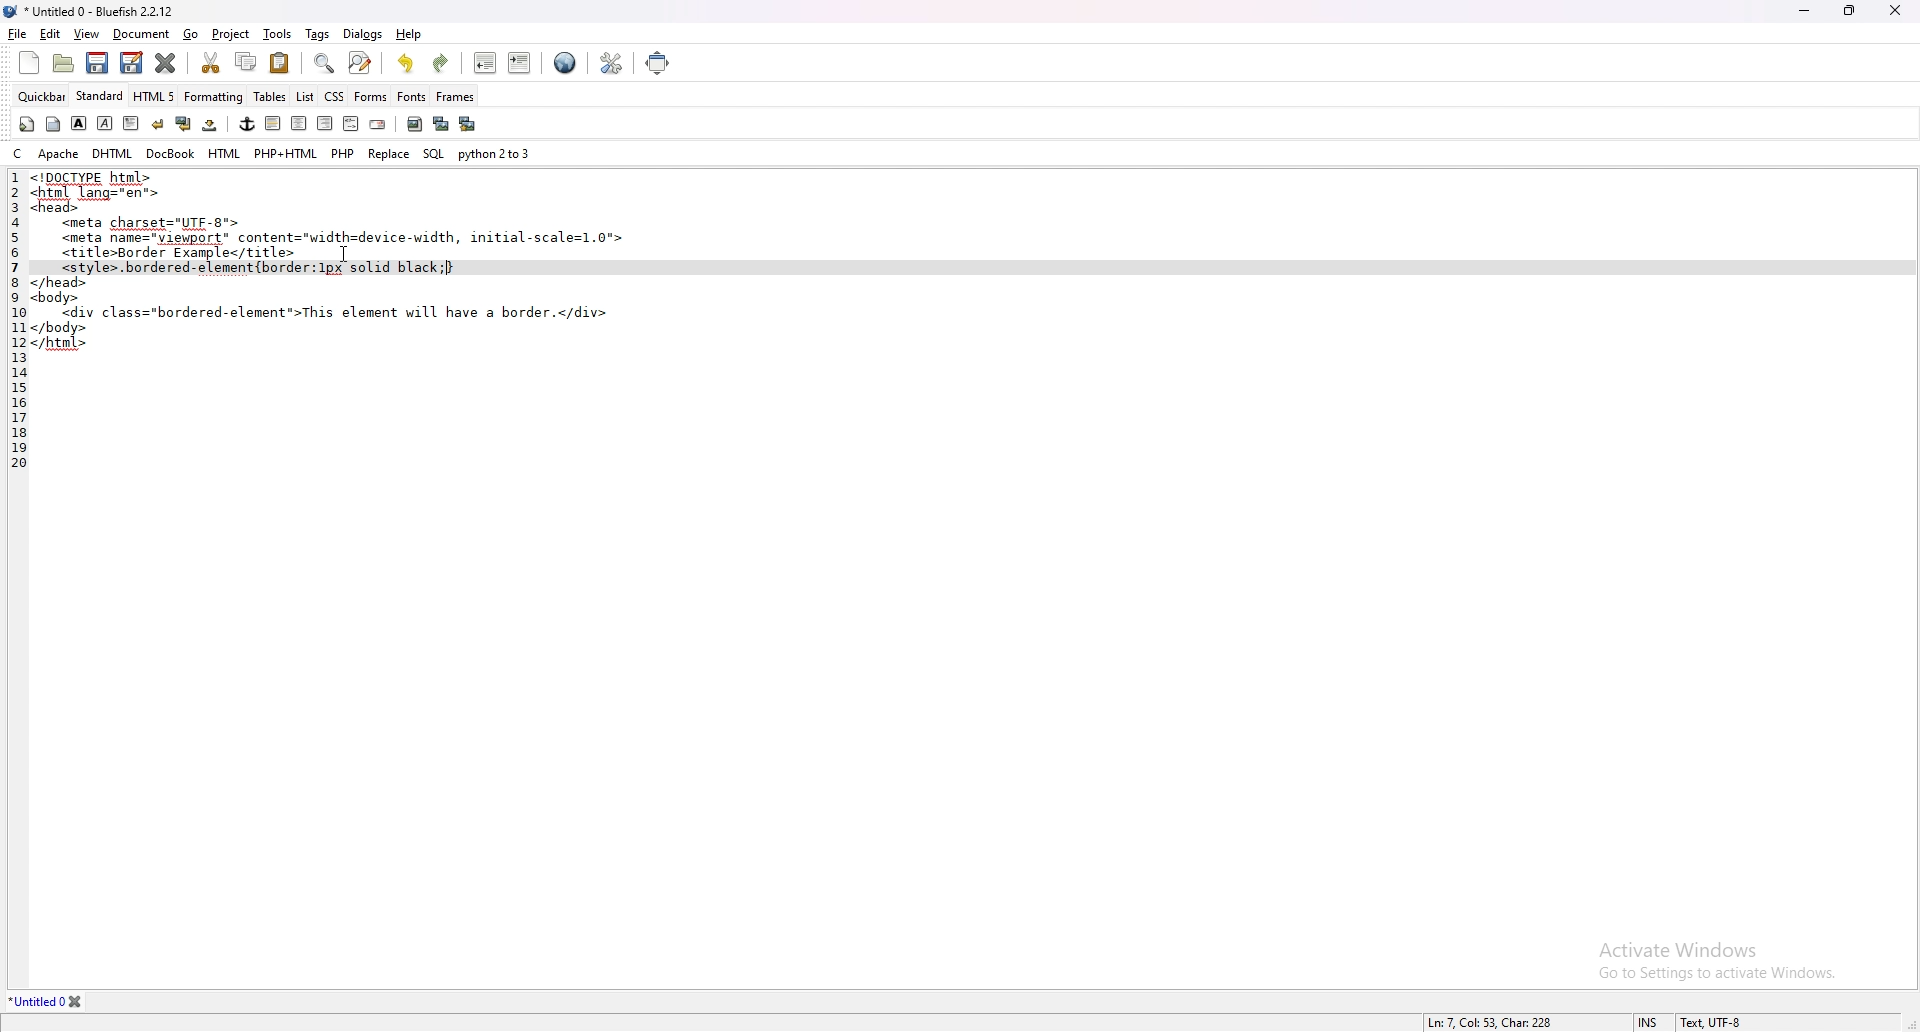 The width and height of the screenshot is (1920, 1032). What do you see at coordinates (319, 35) in the screenshot?
I see `tags` at bounding box center [319, 35].